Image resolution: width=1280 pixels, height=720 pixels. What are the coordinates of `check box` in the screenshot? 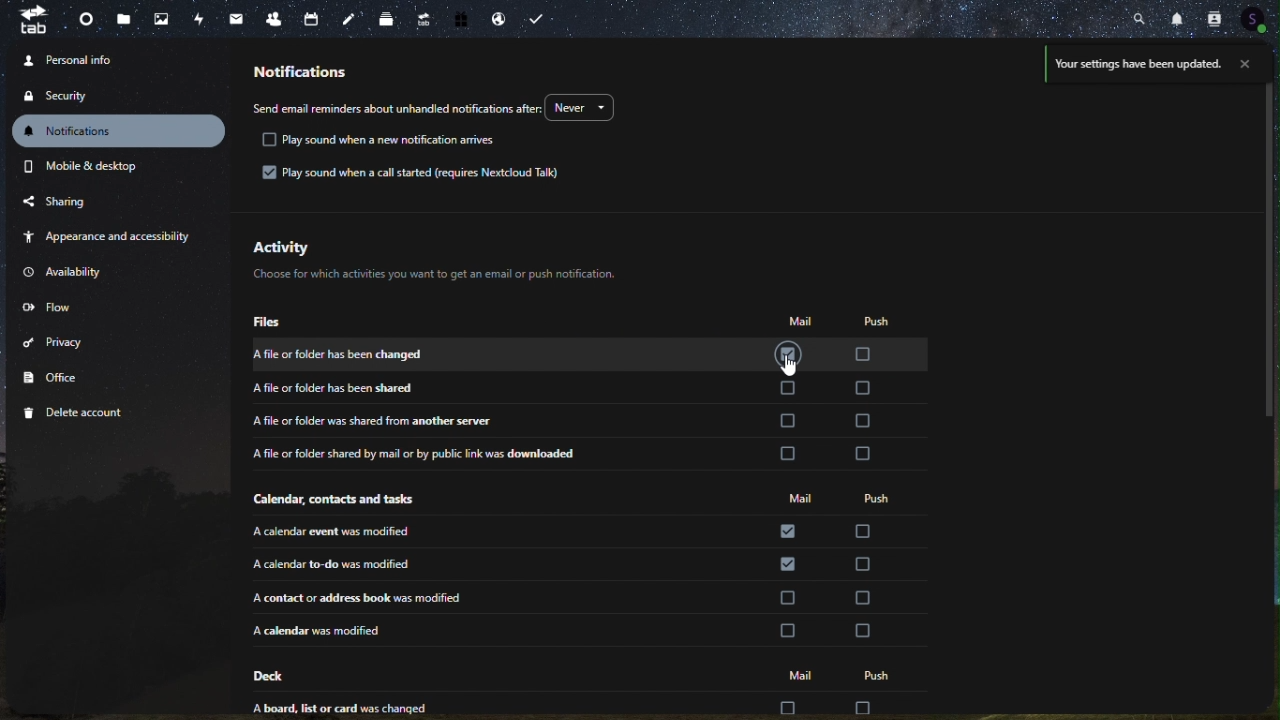 It's located at (790, 566).